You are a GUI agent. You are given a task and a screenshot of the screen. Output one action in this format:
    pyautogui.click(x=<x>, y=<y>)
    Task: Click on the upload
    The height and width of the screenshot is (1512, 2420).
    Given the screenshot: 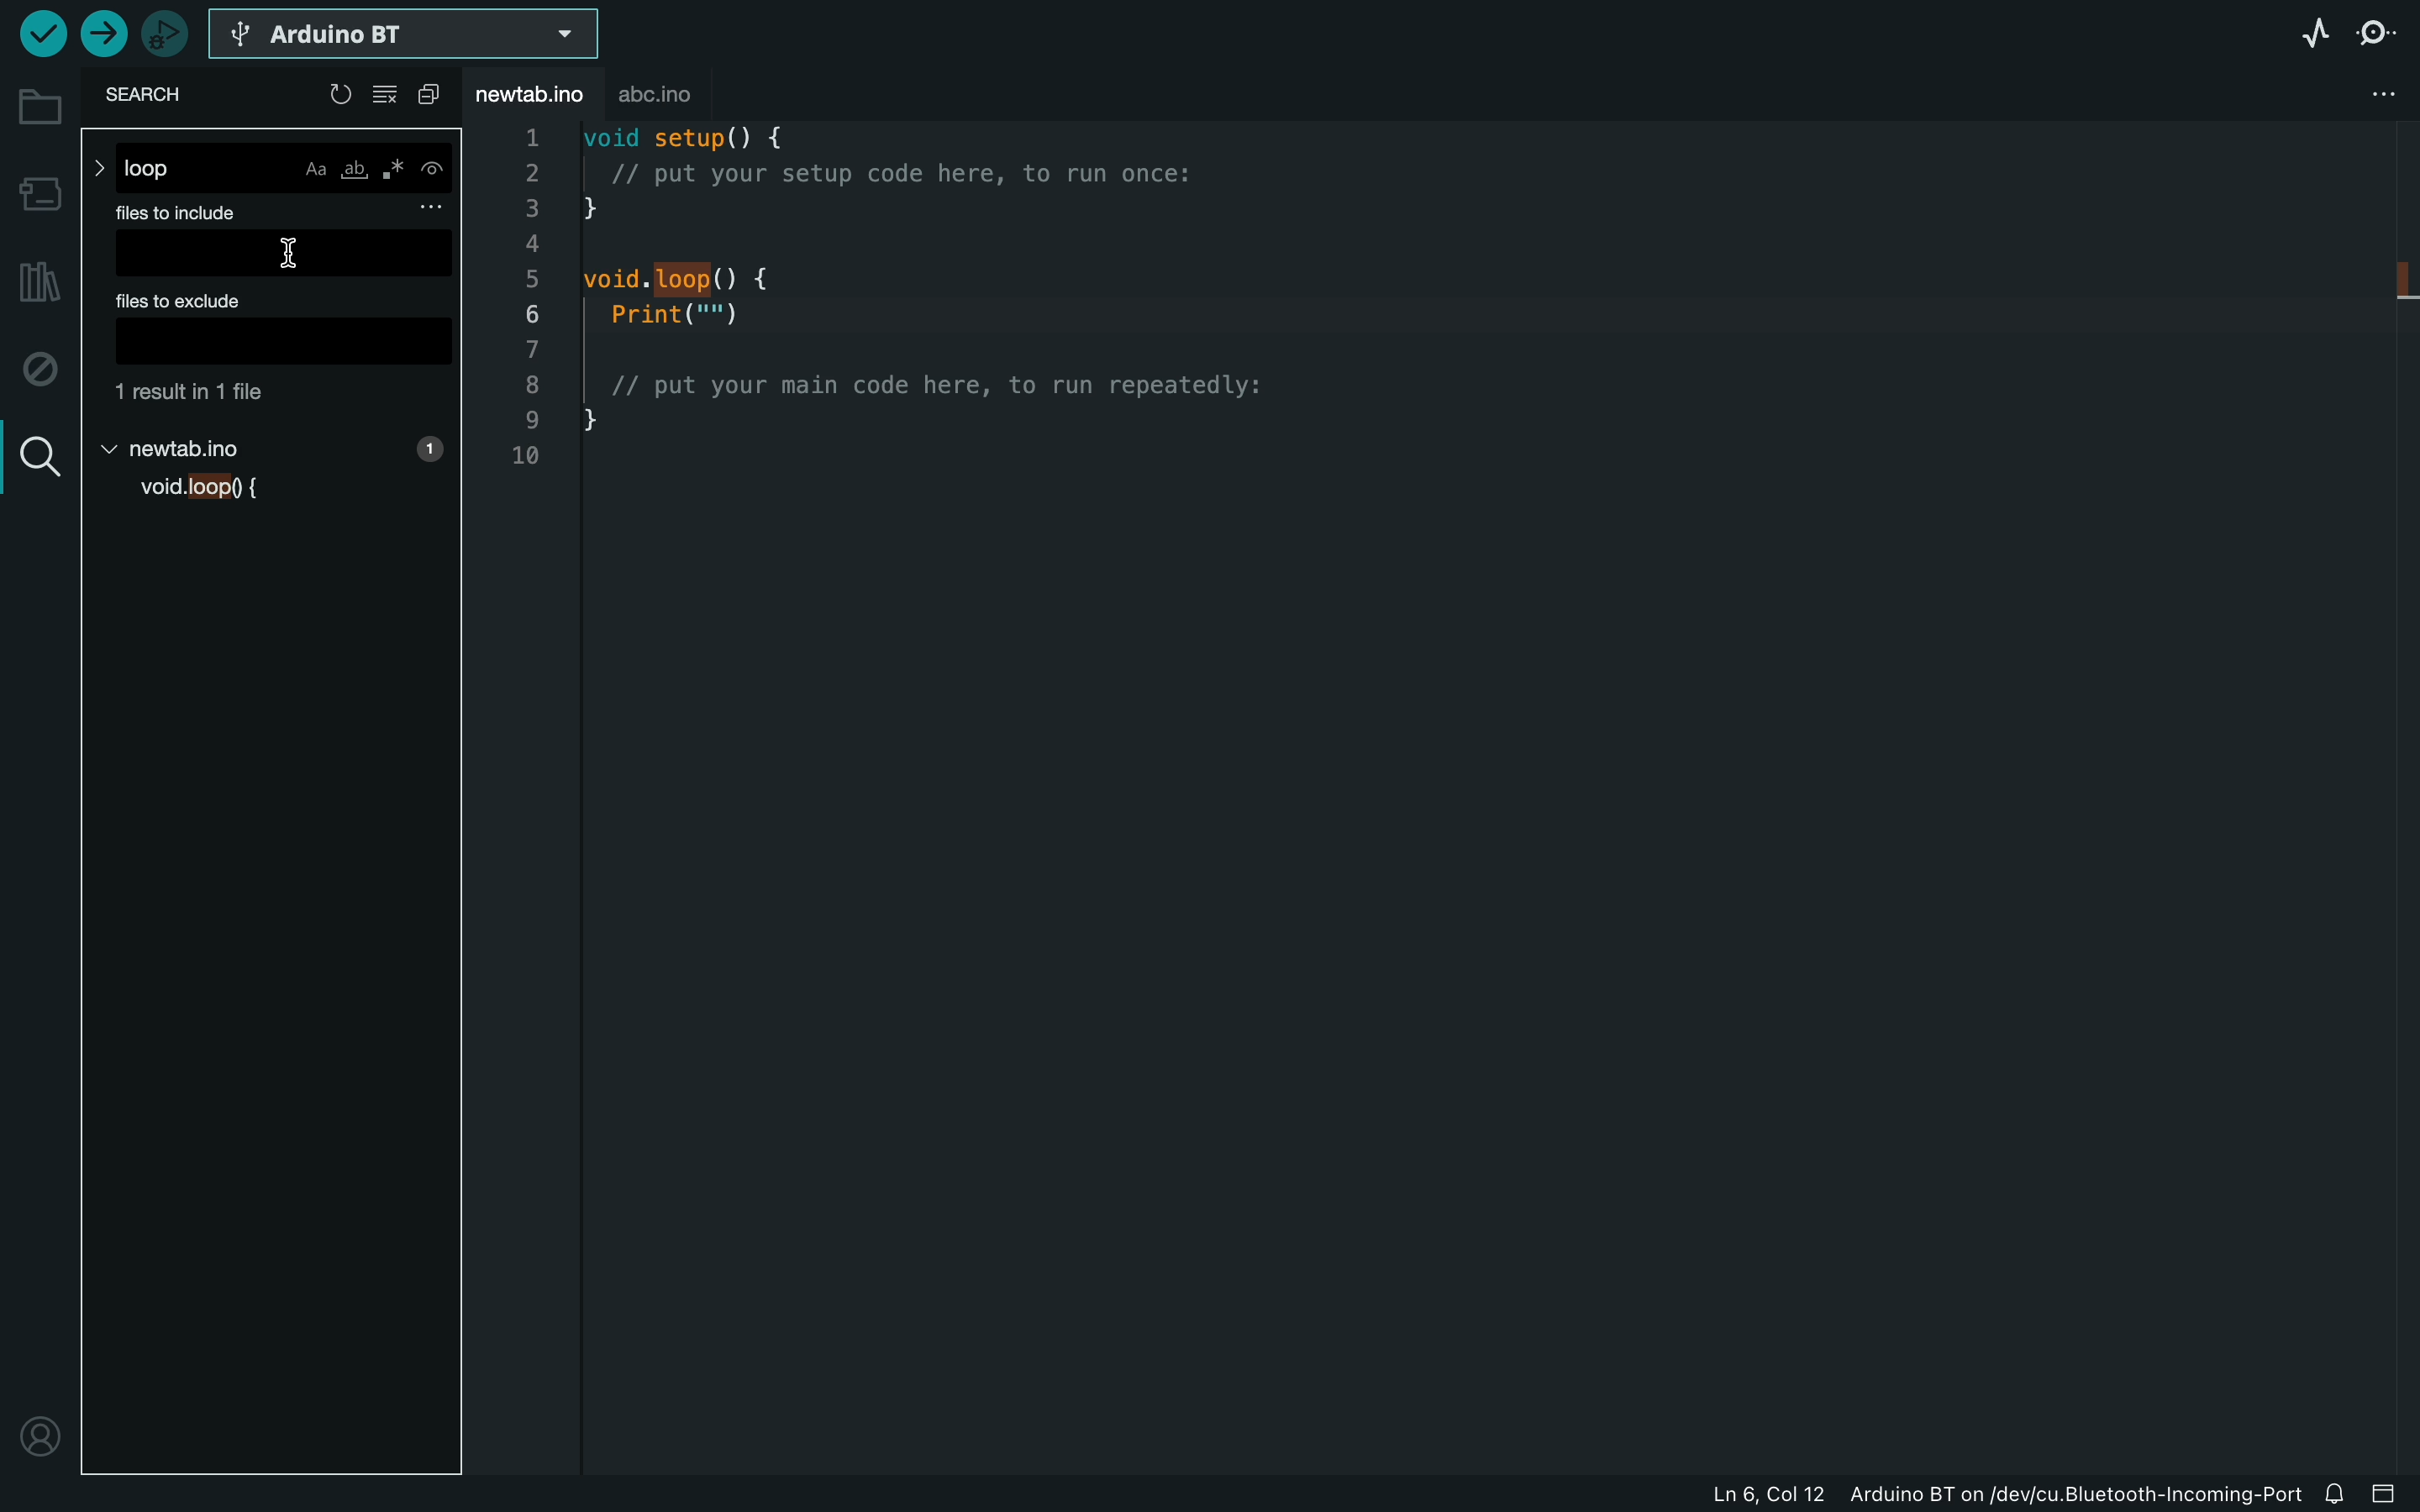 What is the action you would take?
    pyautogui.click(x=106, y=33)
    